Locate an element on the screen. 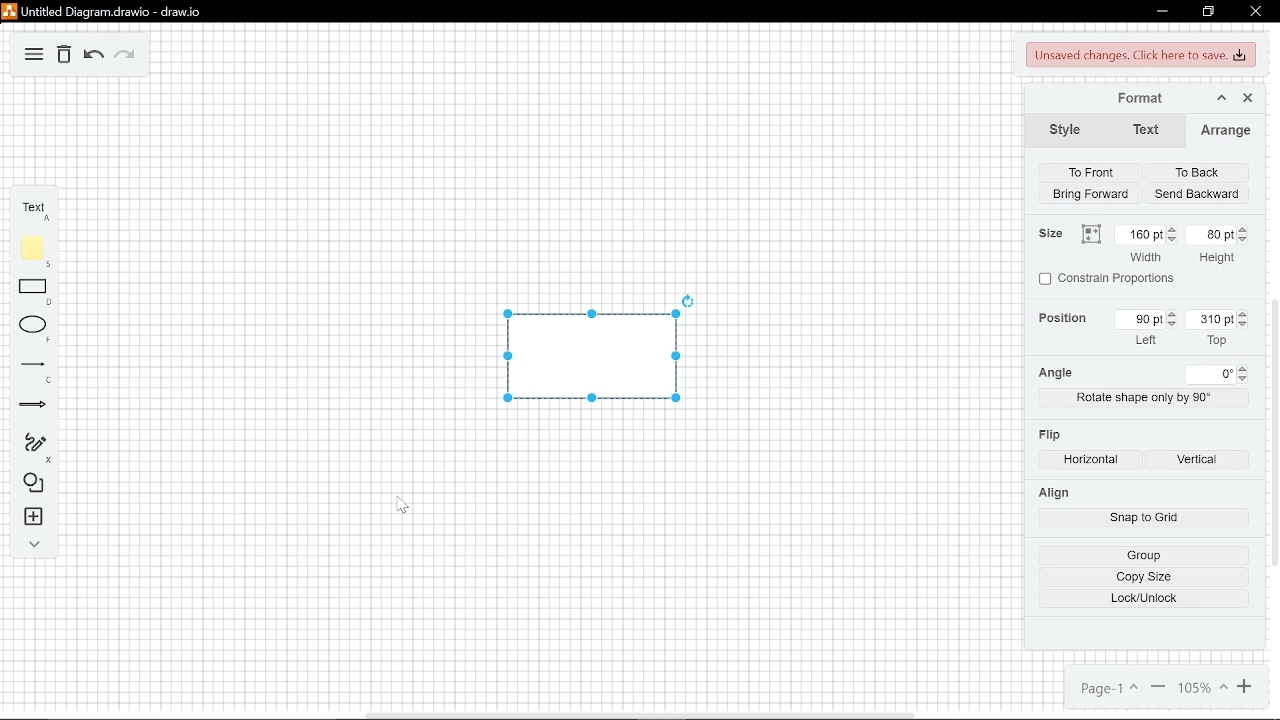 This screenshot has width=1280, height=720. align is located at coordinates (1053, 492).